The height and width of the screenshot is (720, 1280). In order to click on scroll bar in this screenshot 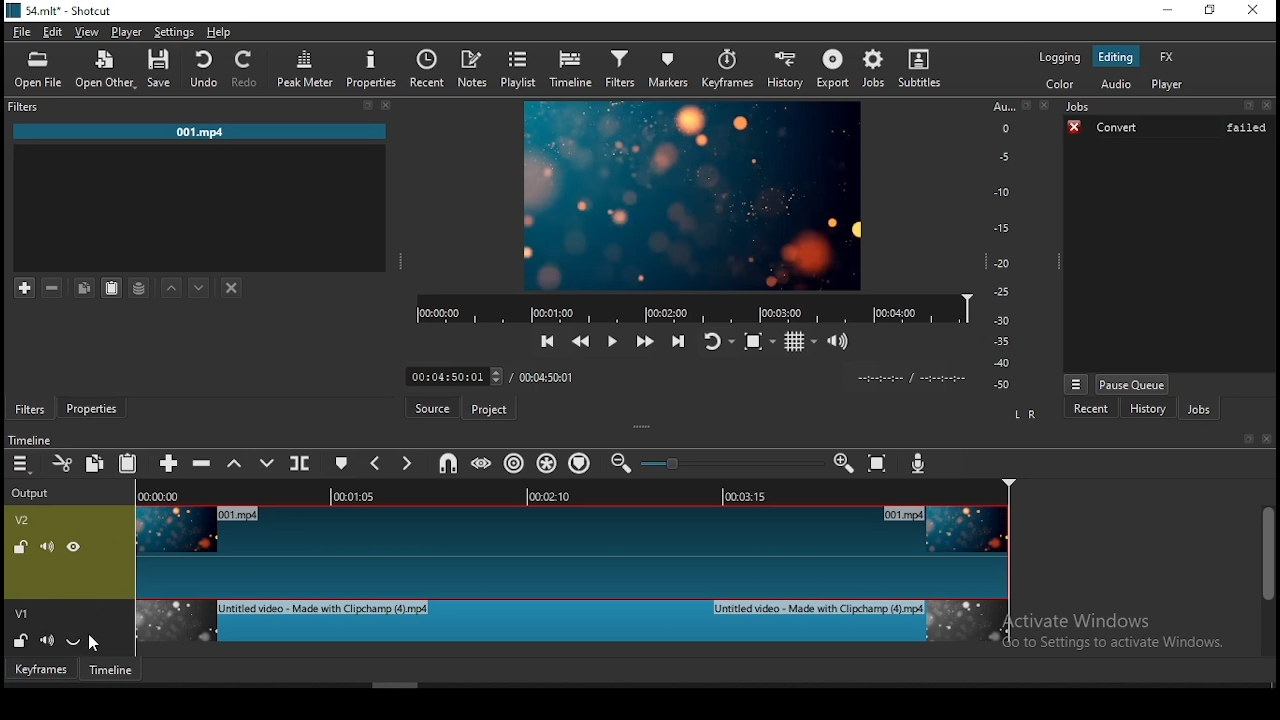, I will do `click(1268, 580)`.